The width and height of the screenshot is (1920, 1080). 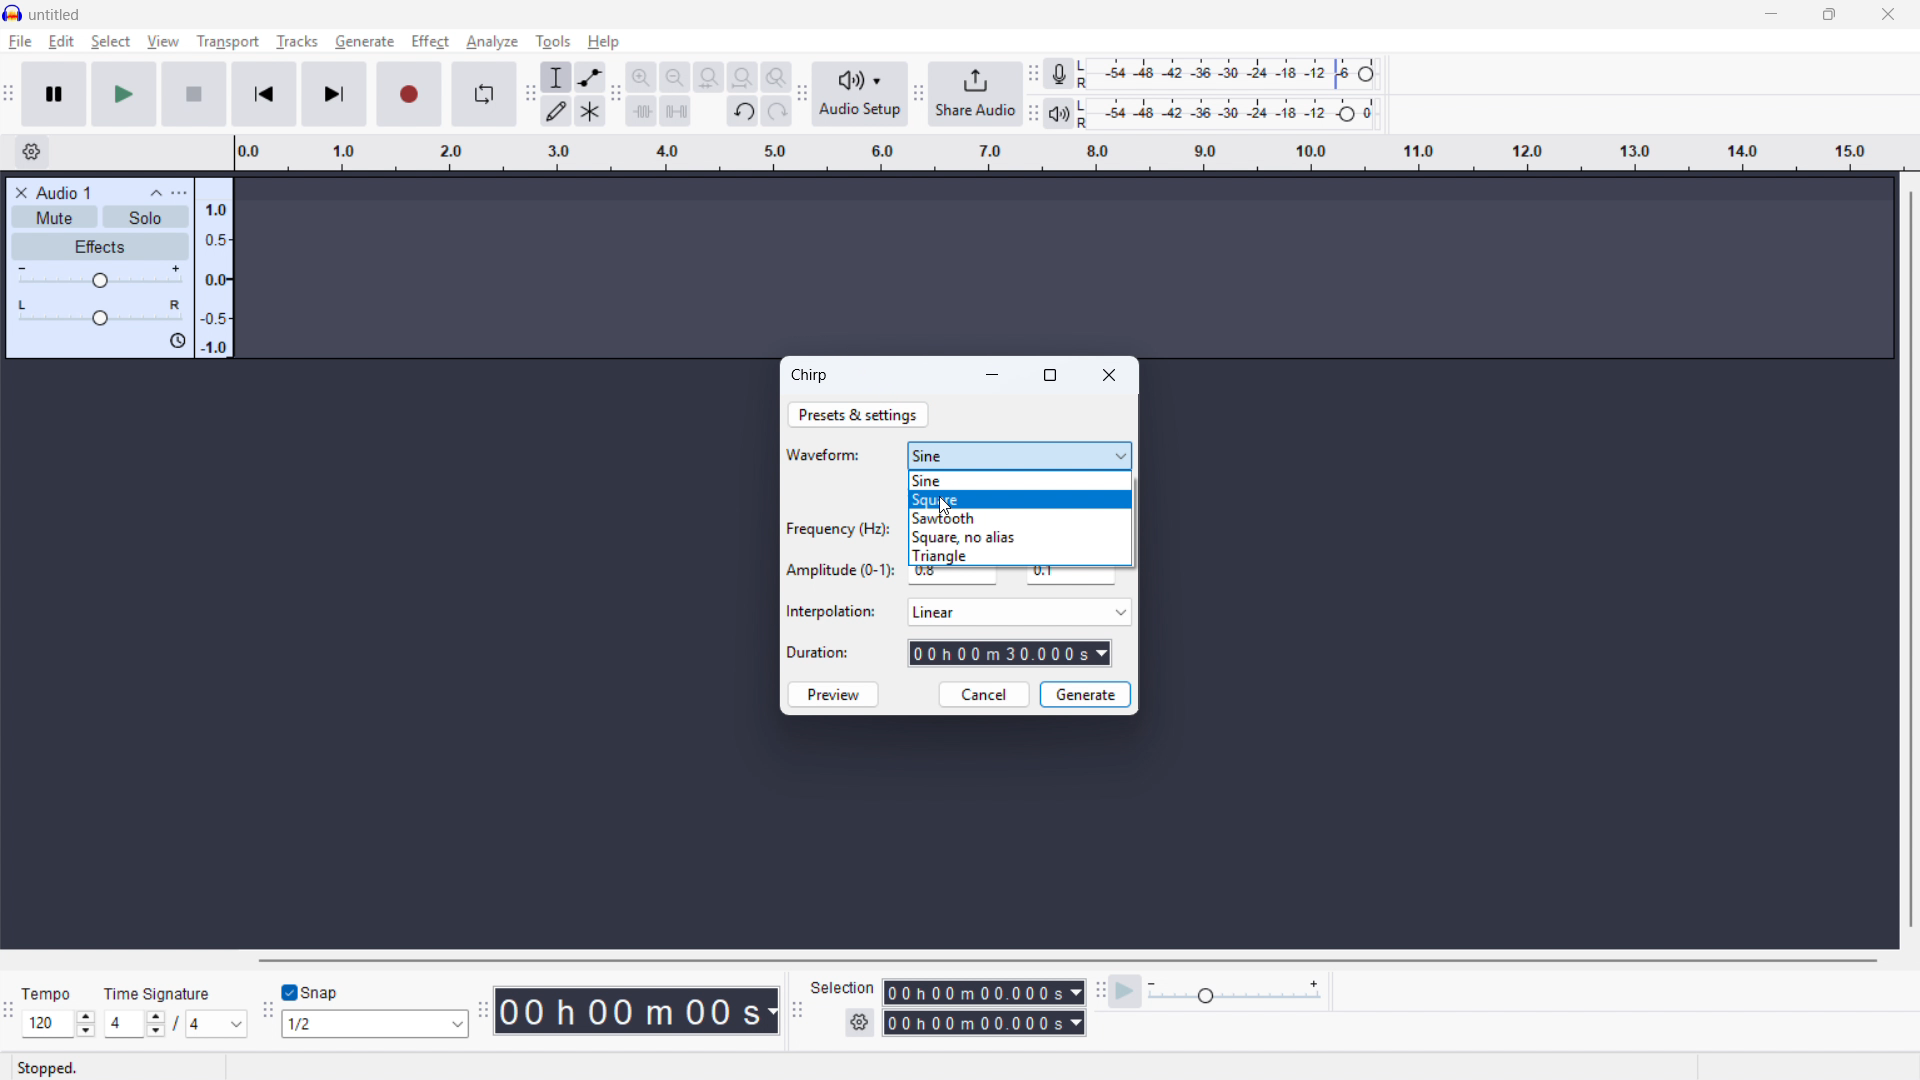 What do you see at coordinates (58, 1024) in the screenshot?
I see `Set tempo ` at bounding box center [58, 1024].